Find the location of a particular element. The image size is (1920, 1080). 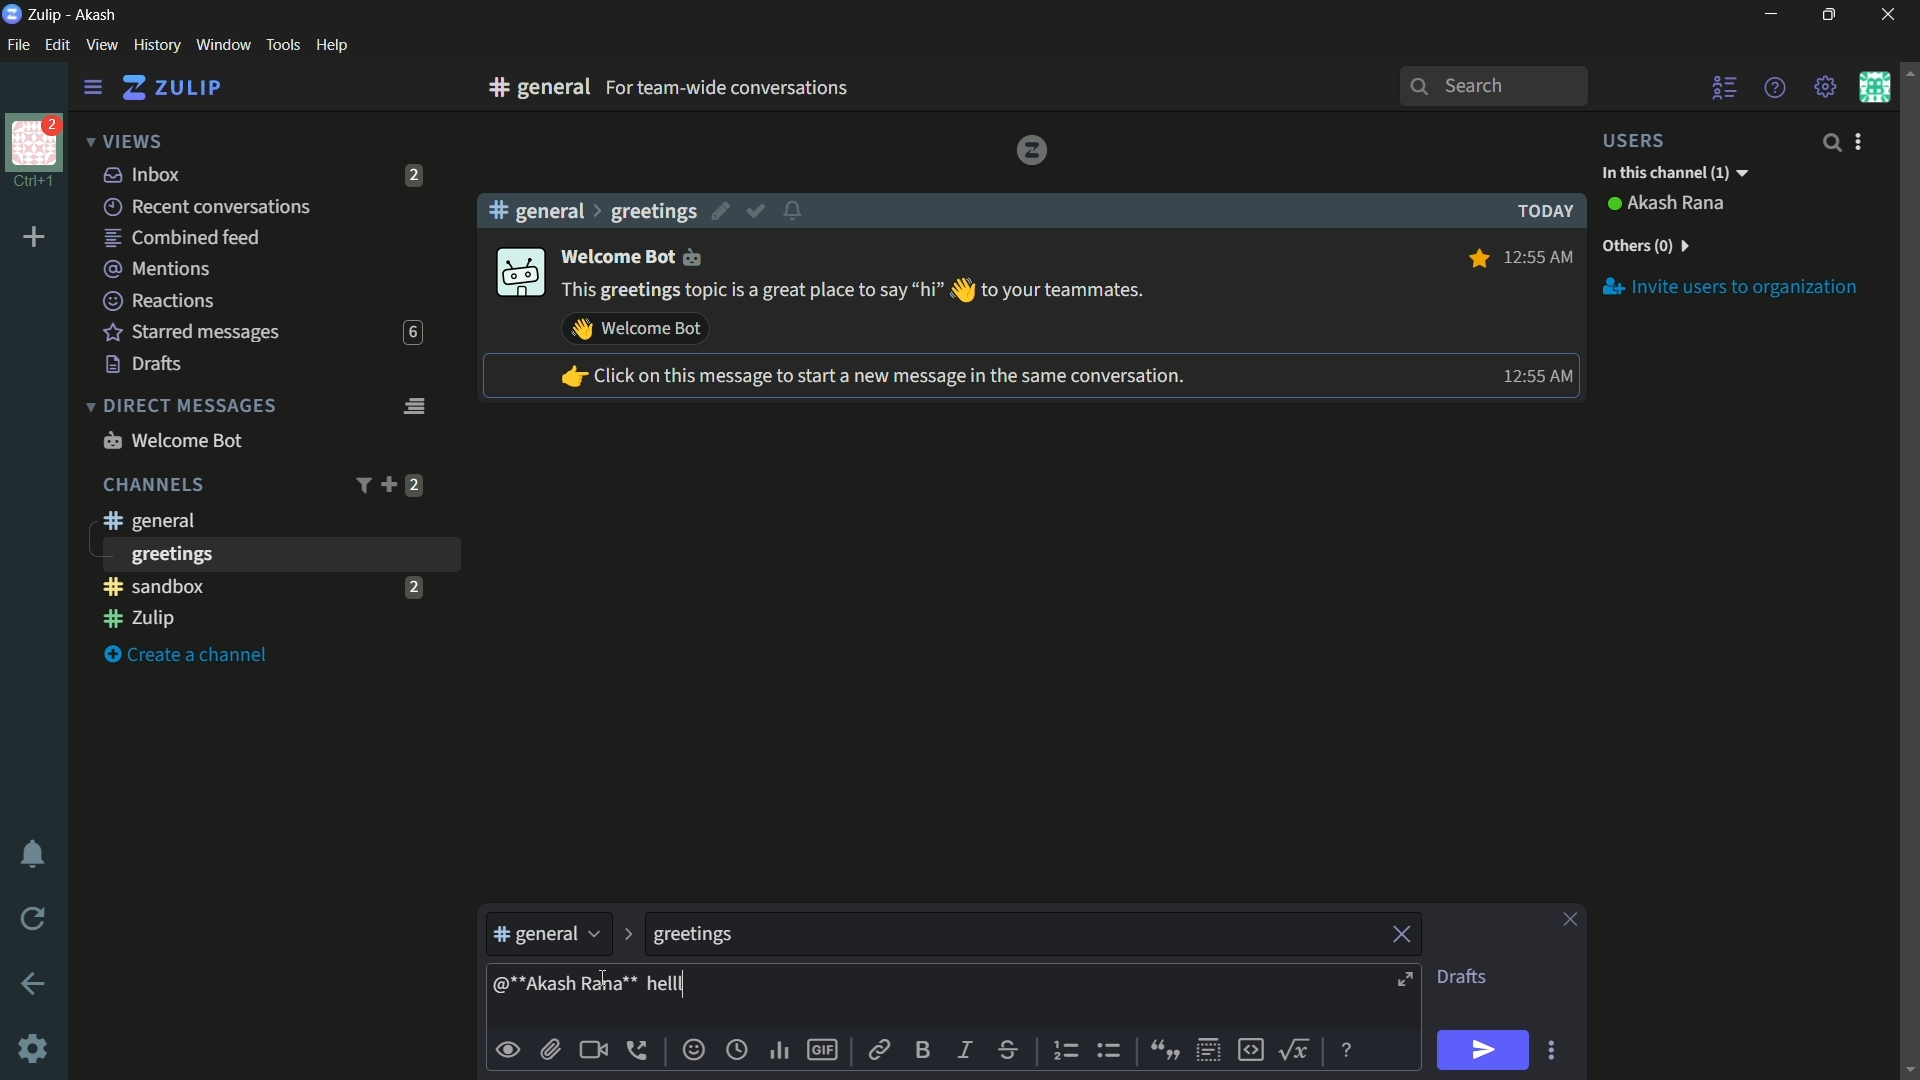

enable DND is located at coordinates (33, 855).